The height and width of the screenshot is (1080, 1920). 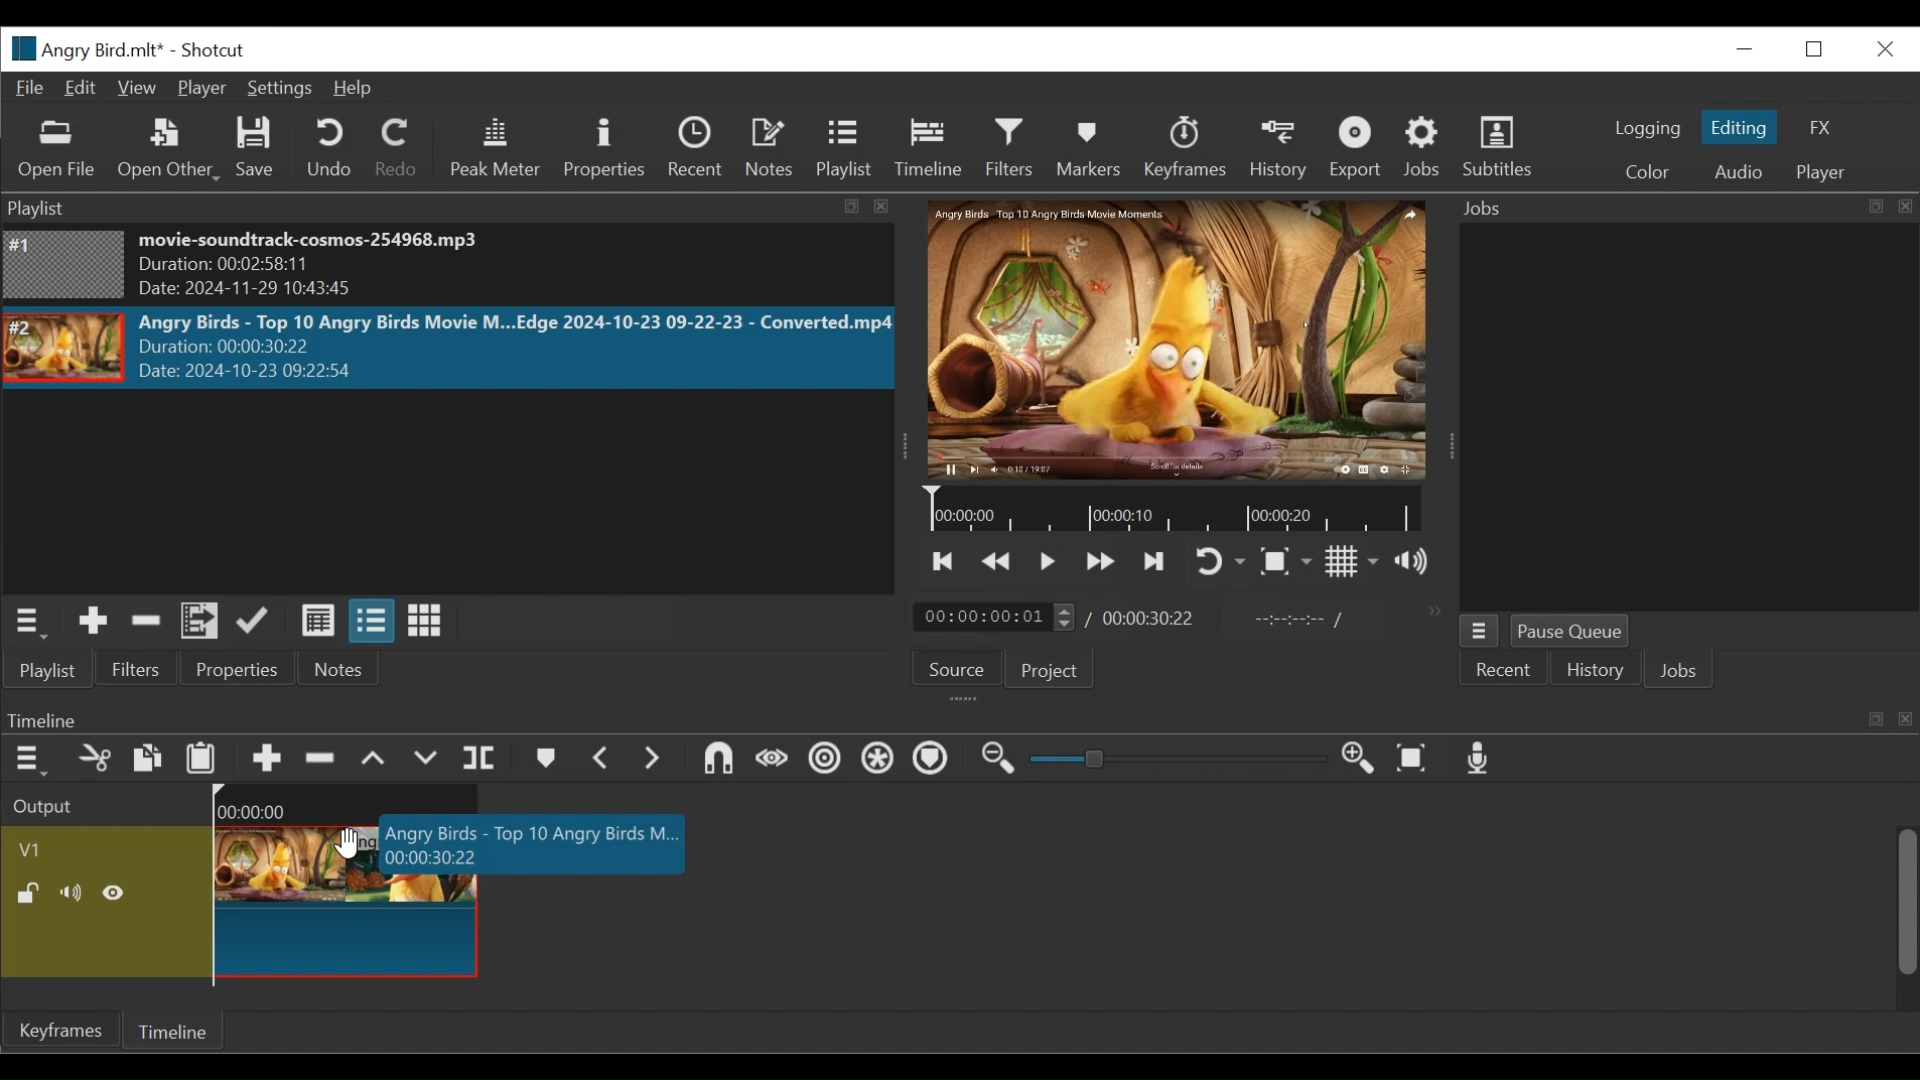 I want to click on Toggle play or pause, so click(x=1048, y=562).